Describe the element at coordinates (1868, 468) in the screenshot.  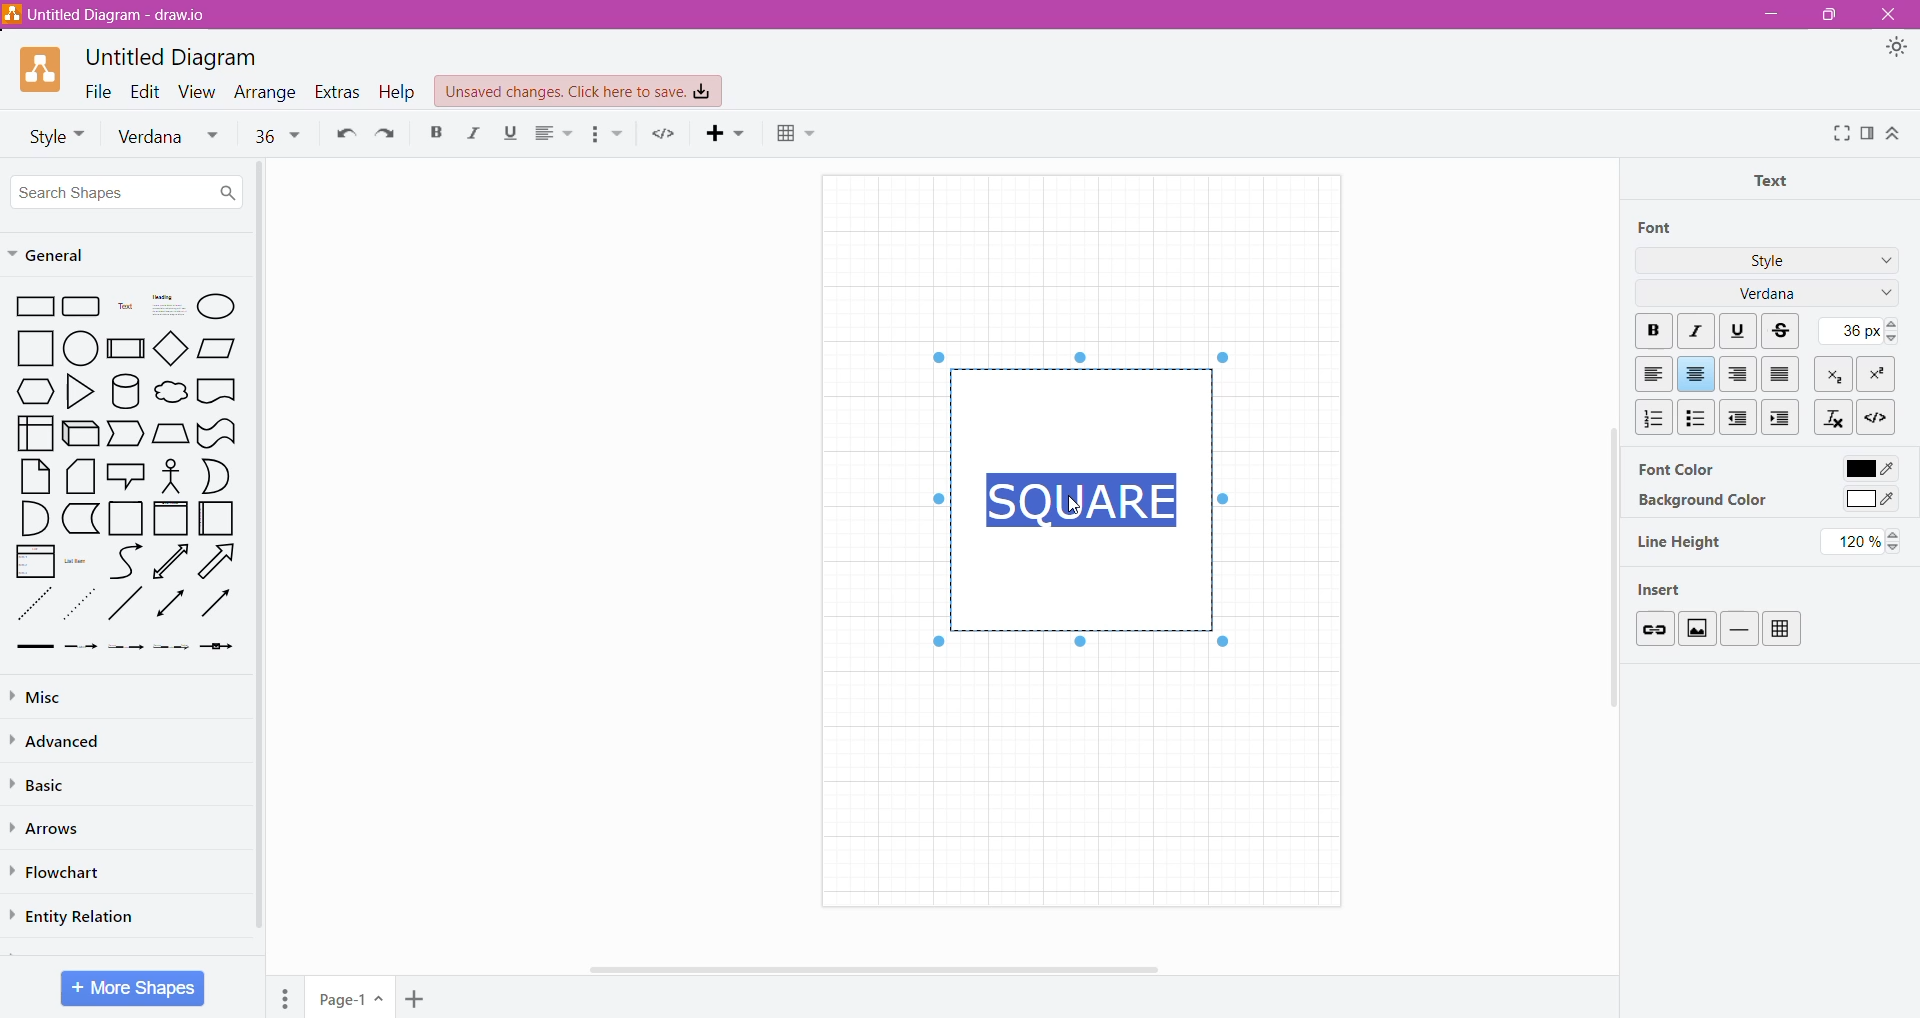
I see `Click to select Font Color` at that location.